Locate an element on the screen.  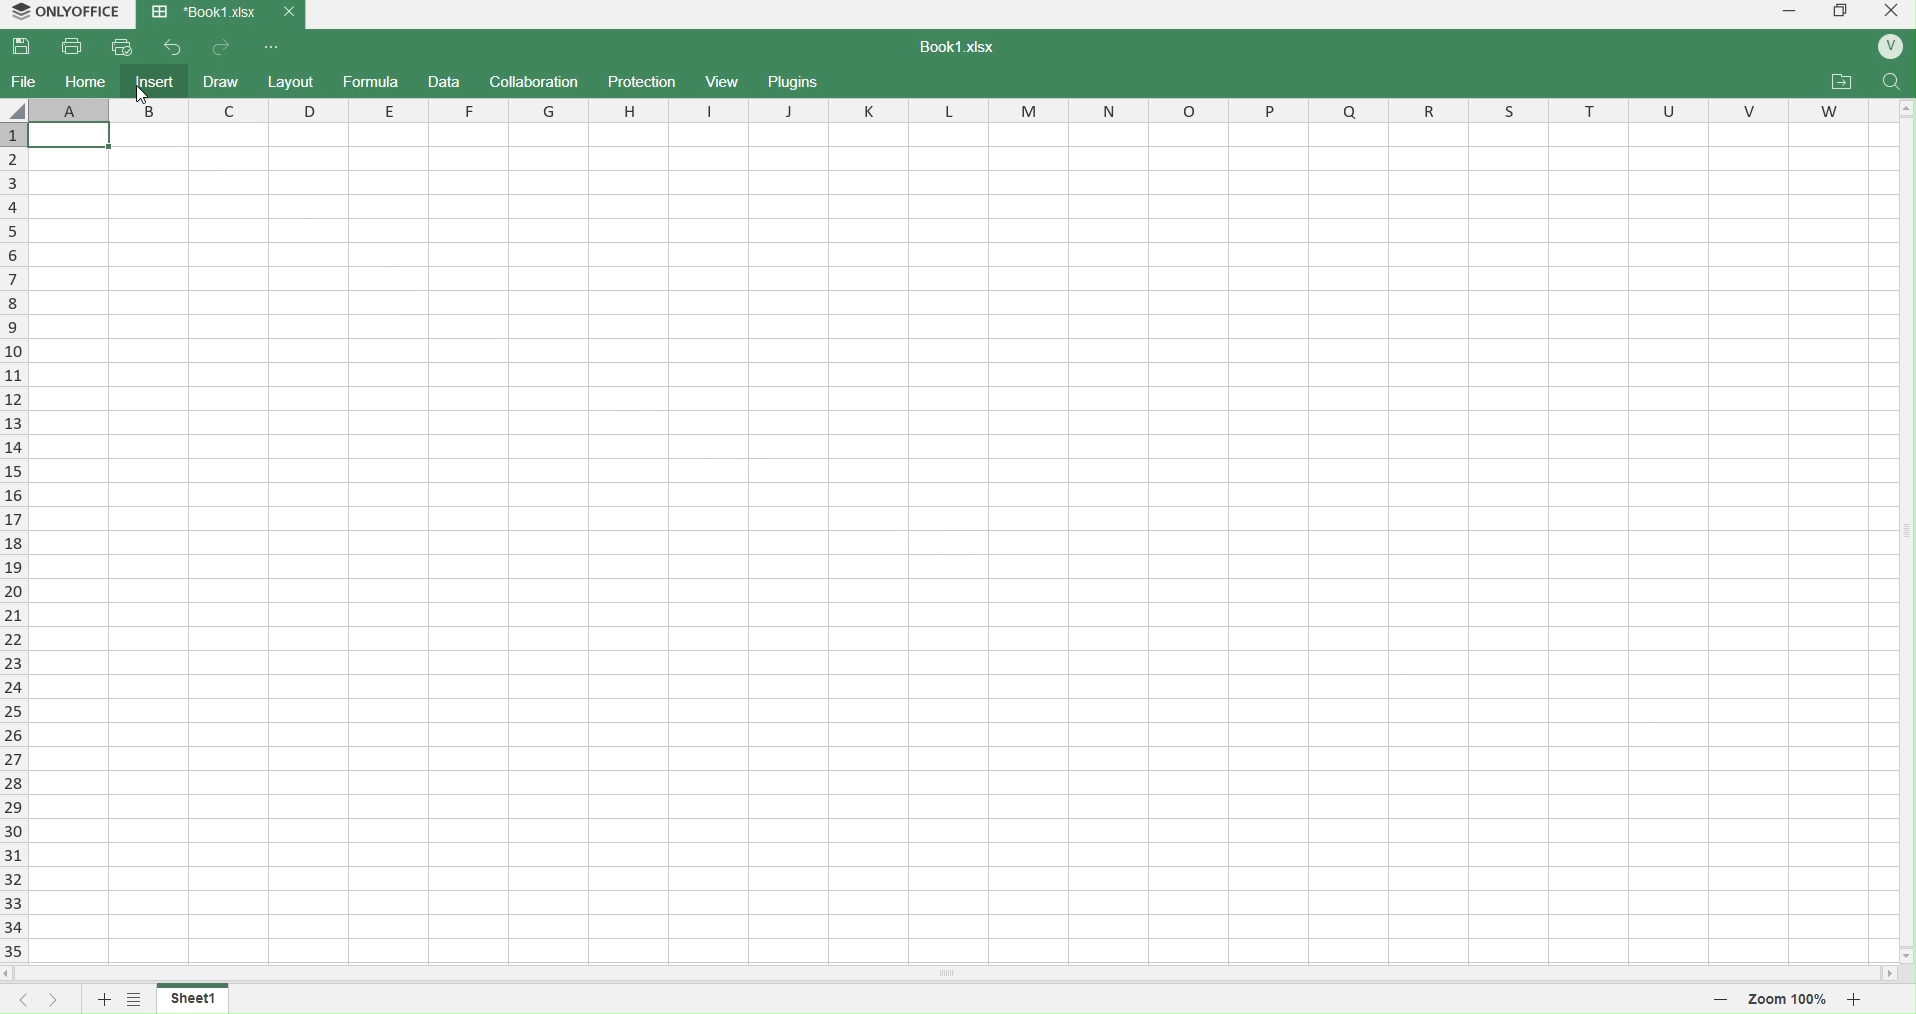
attachments is located at coordinates (1841, 82).